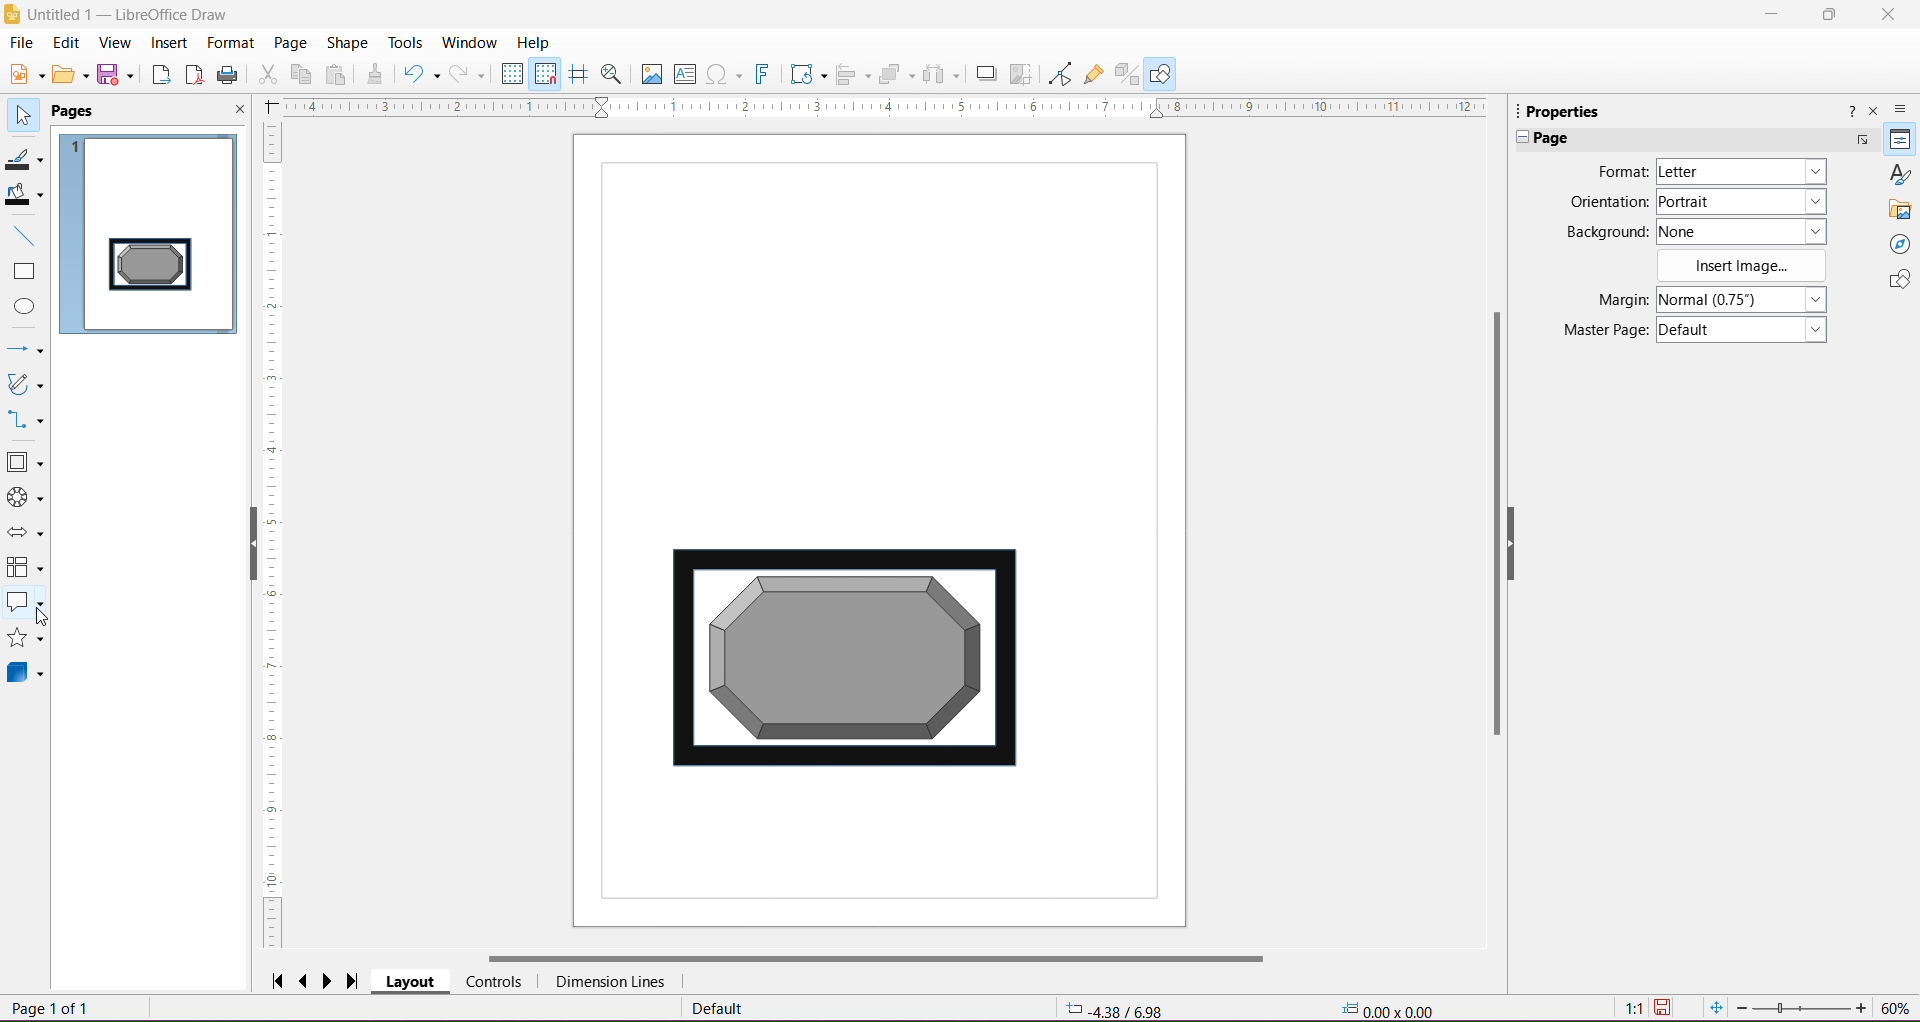 The height and width of the screenshot is (1022, 1920). I want to click on Pages, so click(77, 112).